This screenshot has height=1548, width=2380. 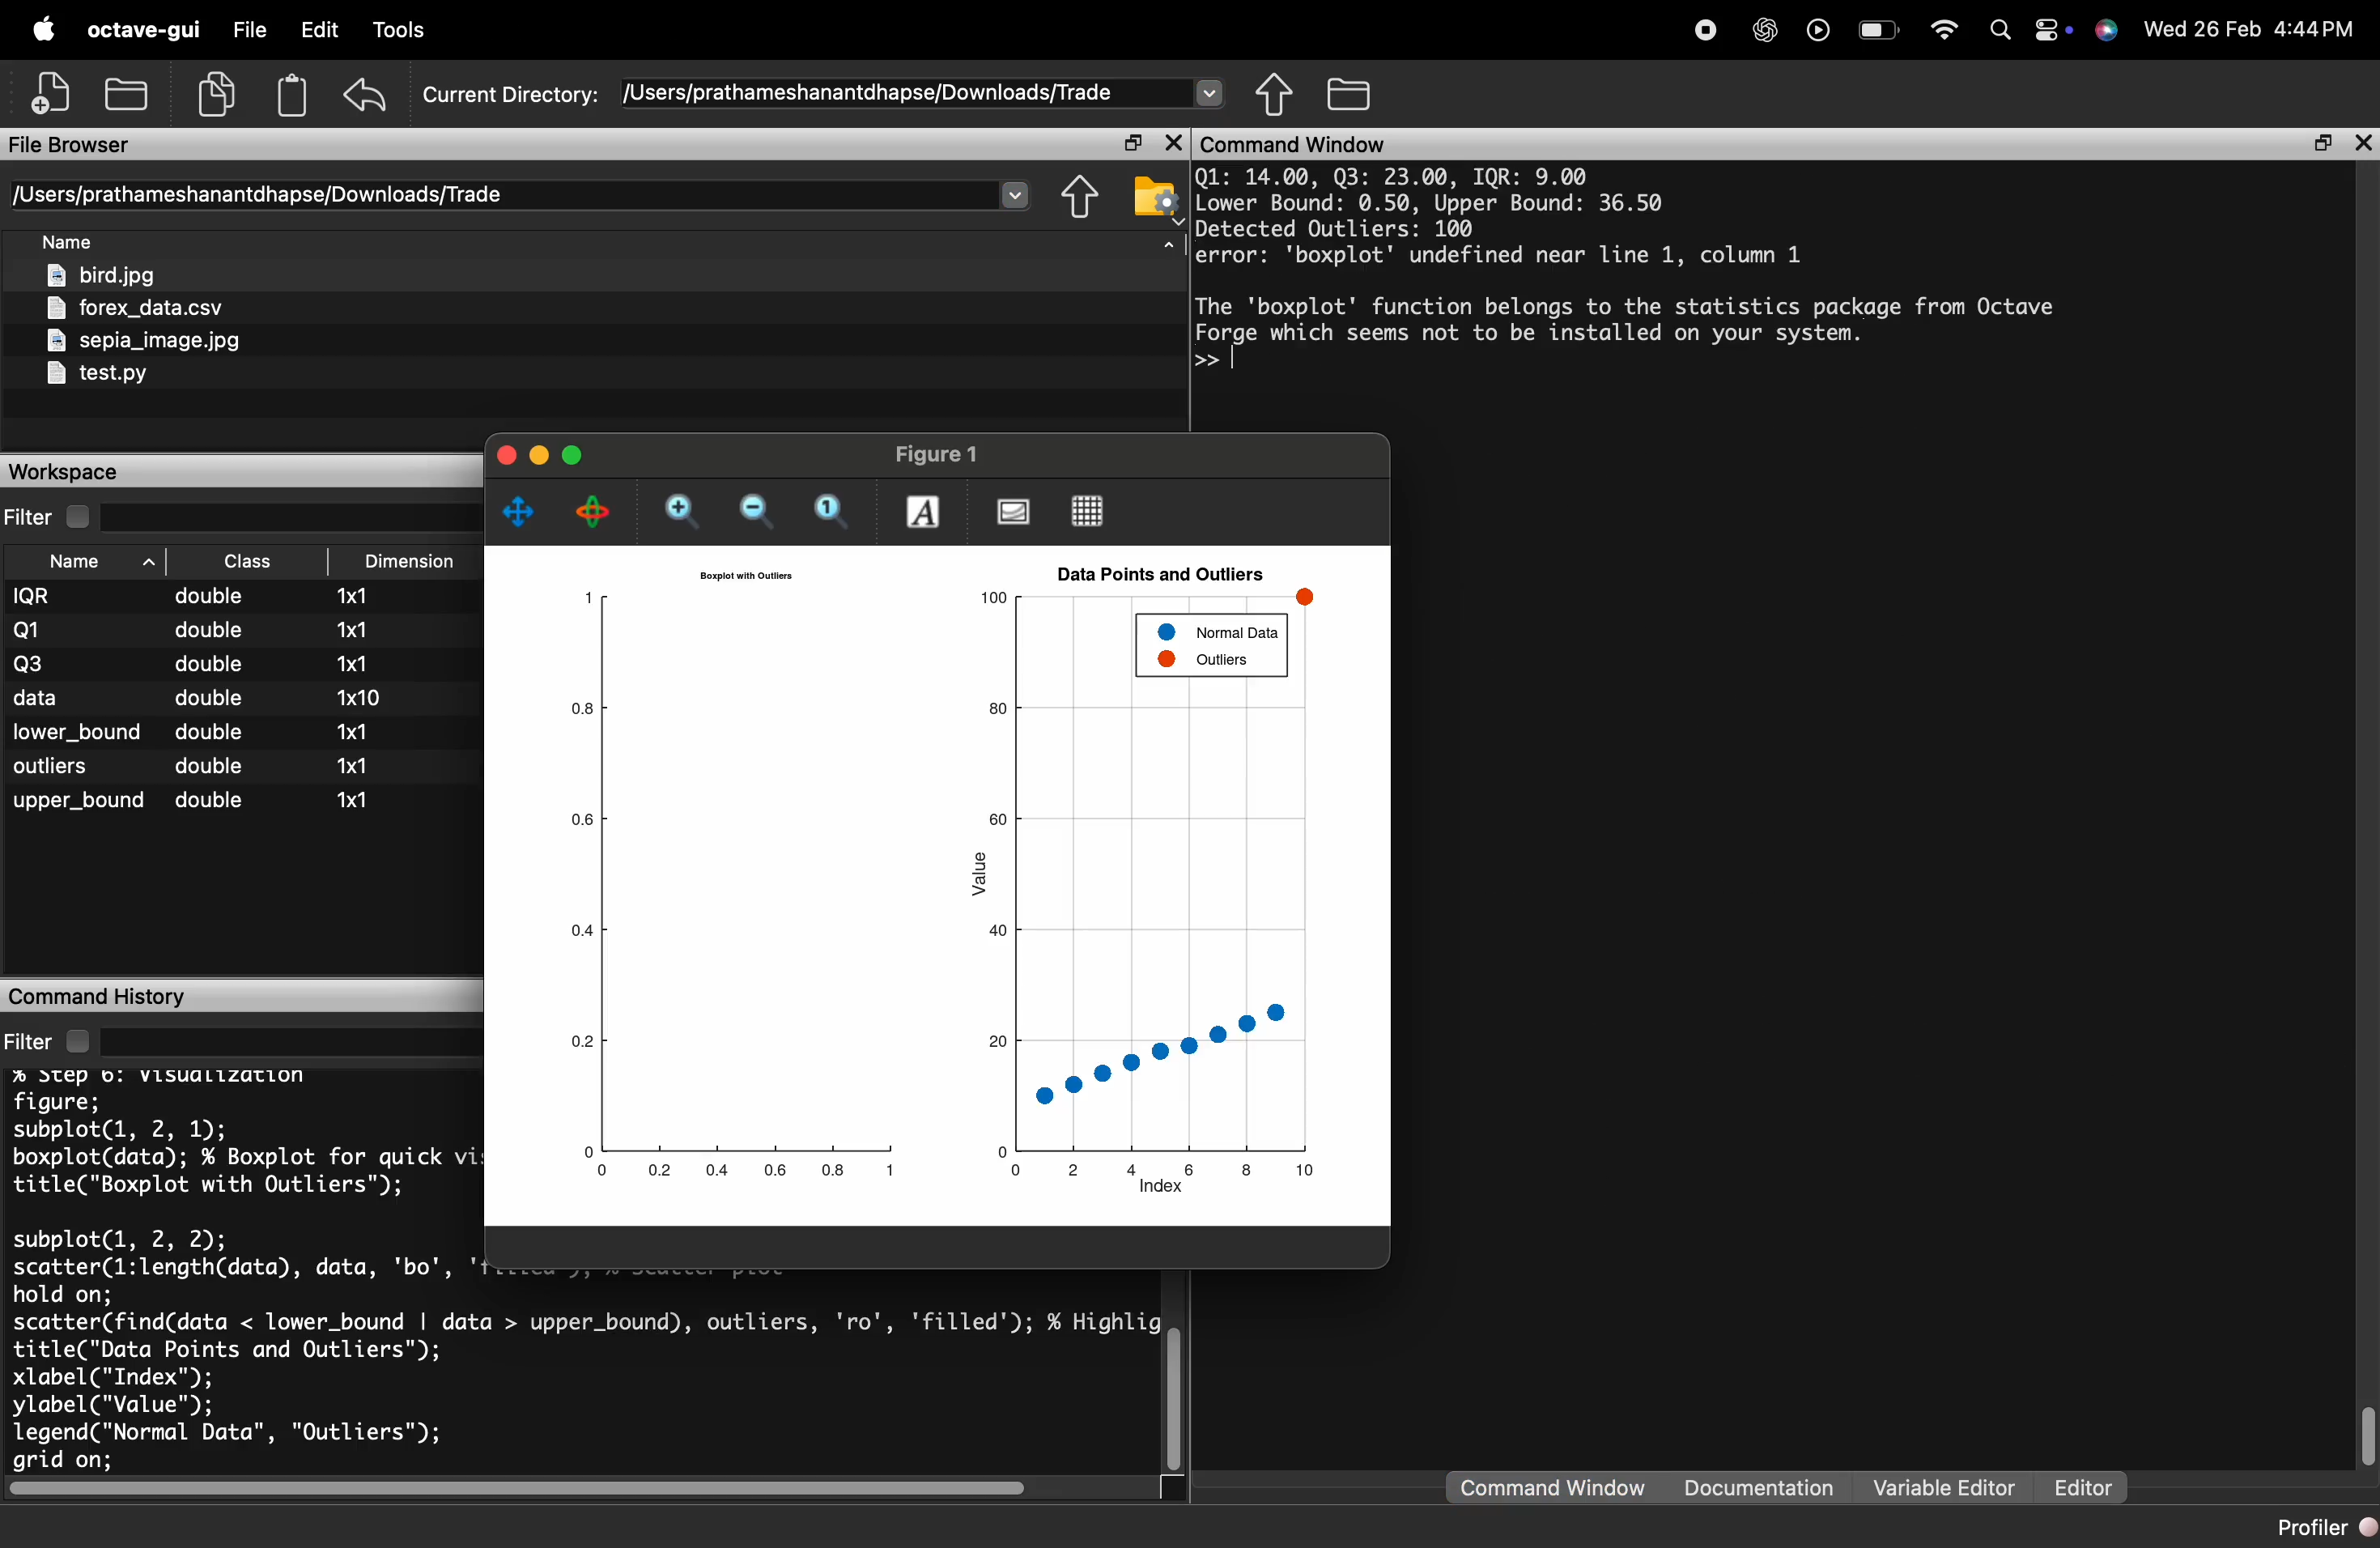 What do you see at coordinates (292, 95) in the screenshot?
I see `clipboard` at bounding box center [292, 95].